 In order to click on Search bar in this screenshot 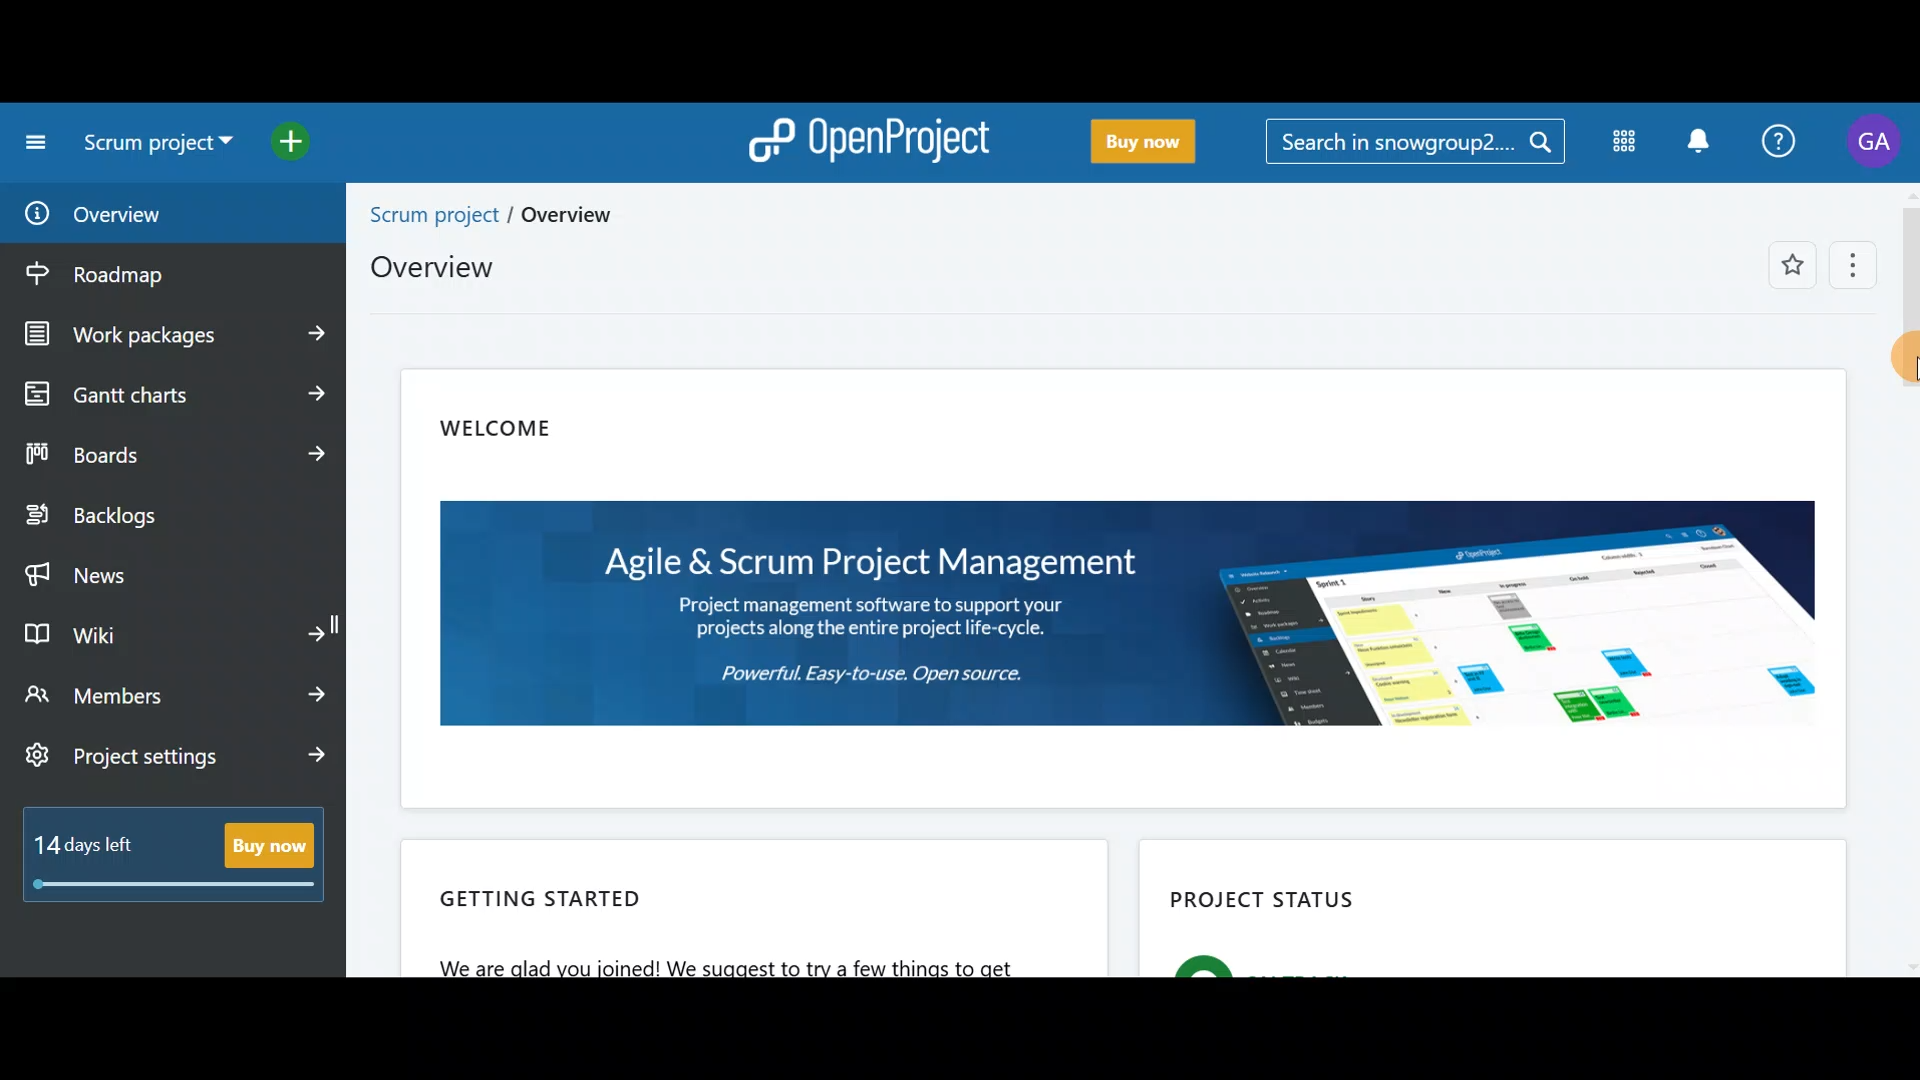, I will do `click(1414, 145)`.